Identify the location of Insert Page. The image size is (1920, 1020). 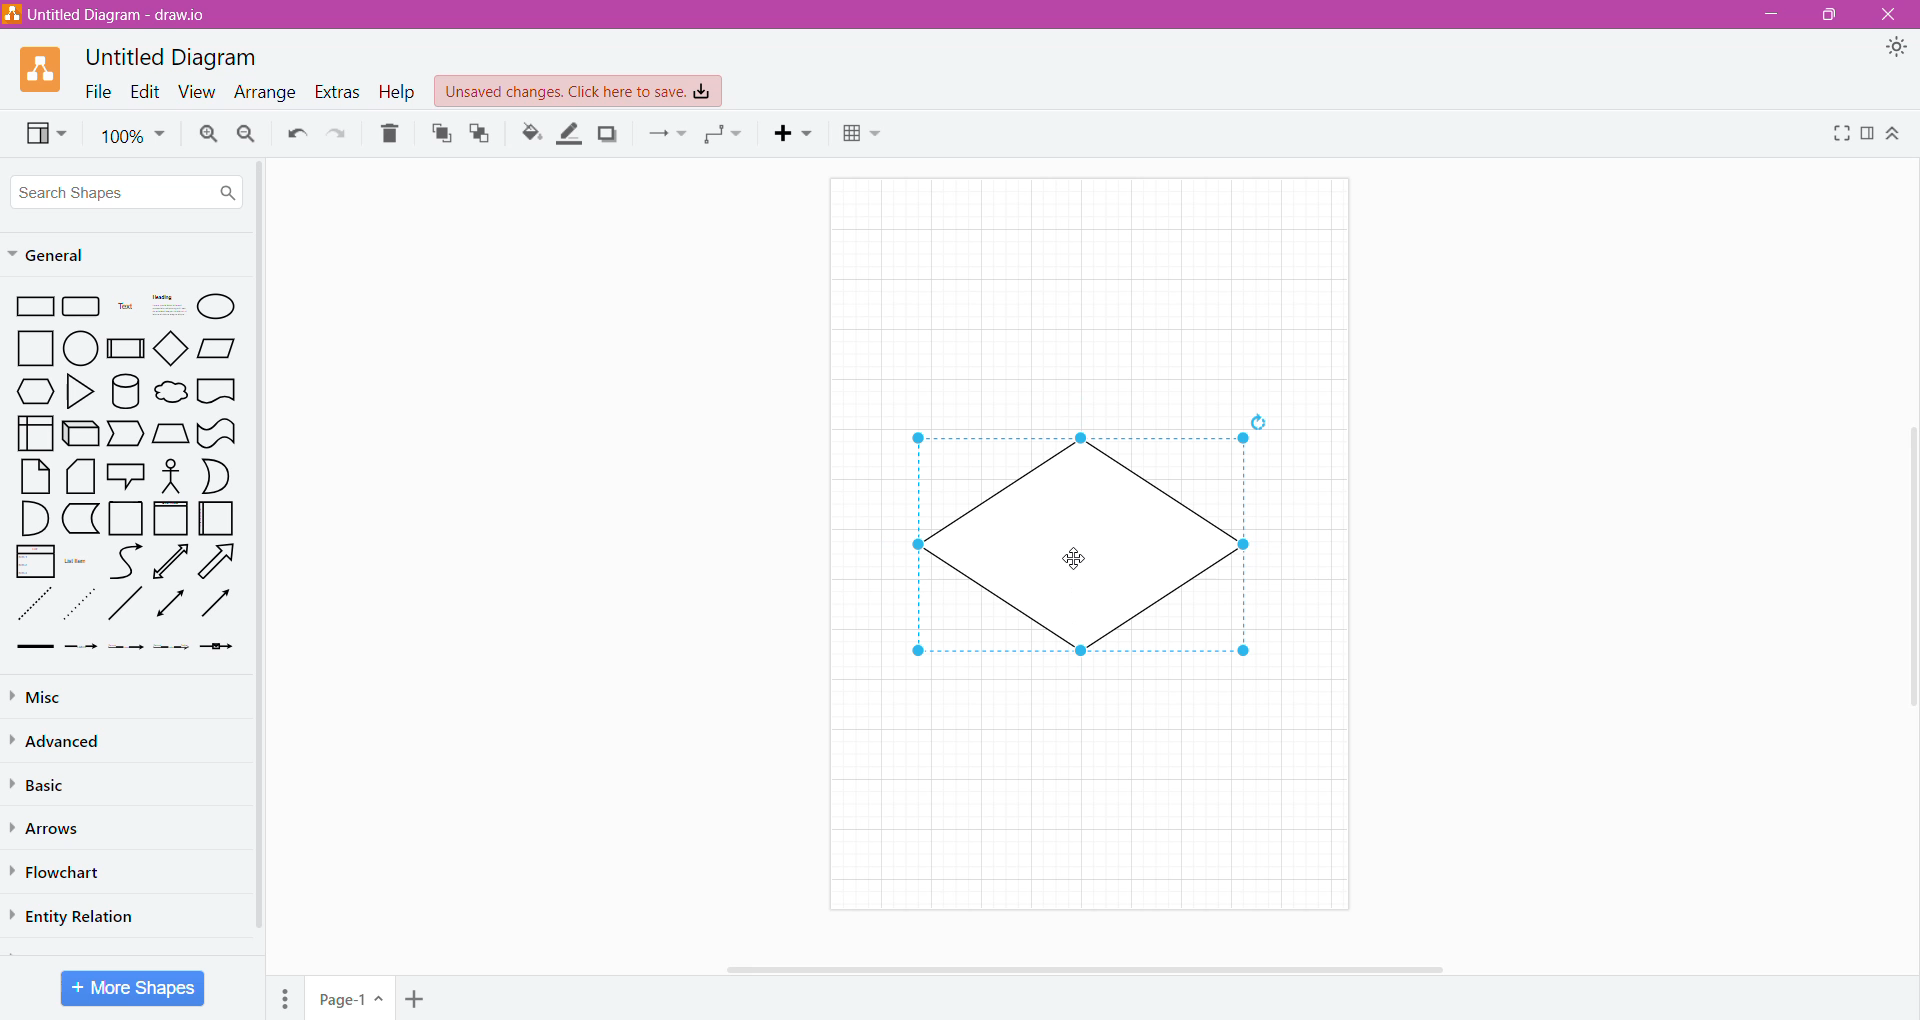
(417, 997).